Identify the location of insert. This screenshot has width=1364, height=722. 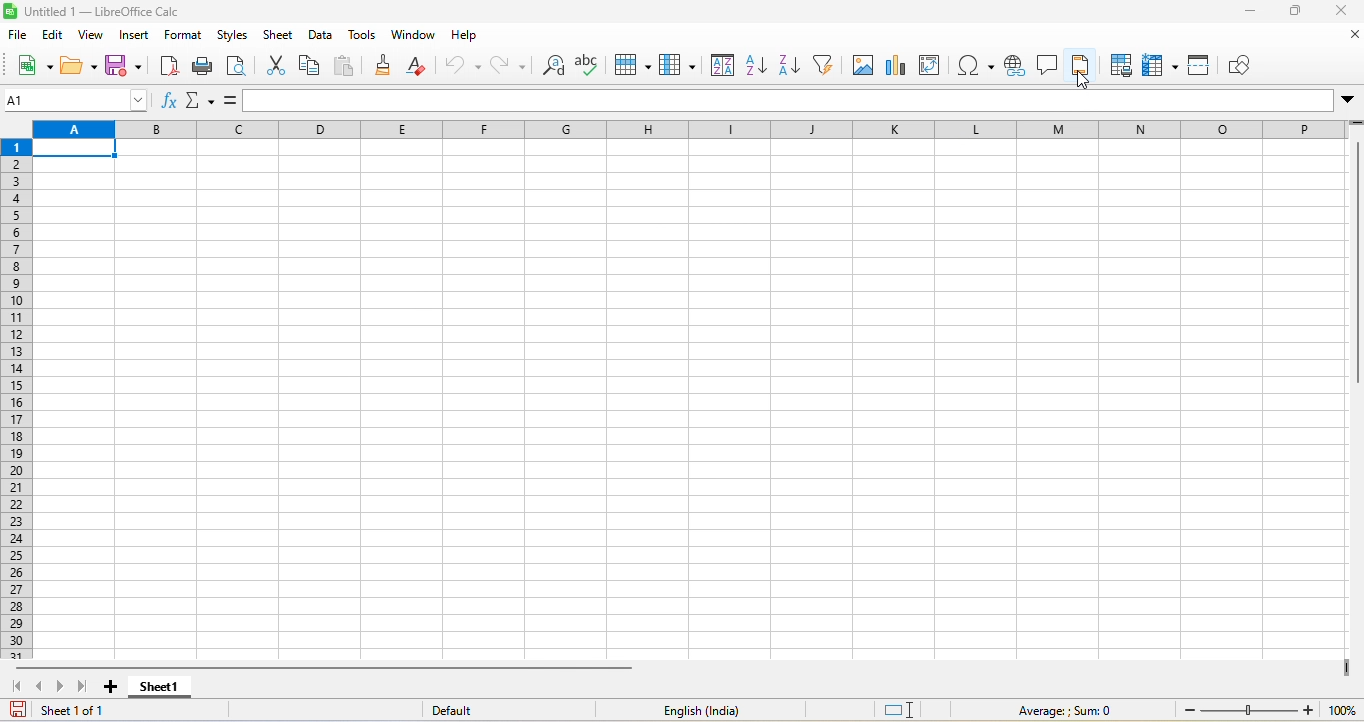
(135, 38).